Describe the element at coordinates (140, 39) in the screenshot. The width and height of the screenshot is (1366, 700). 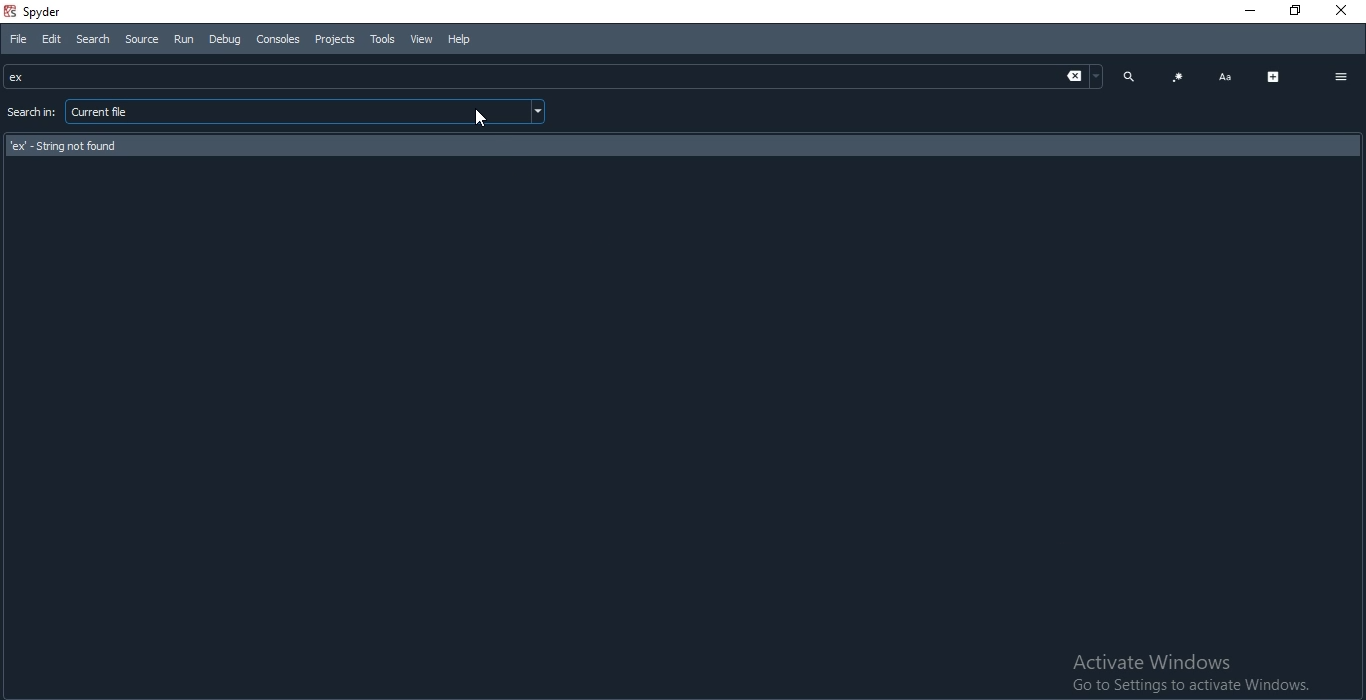
I see `Source` at that location.